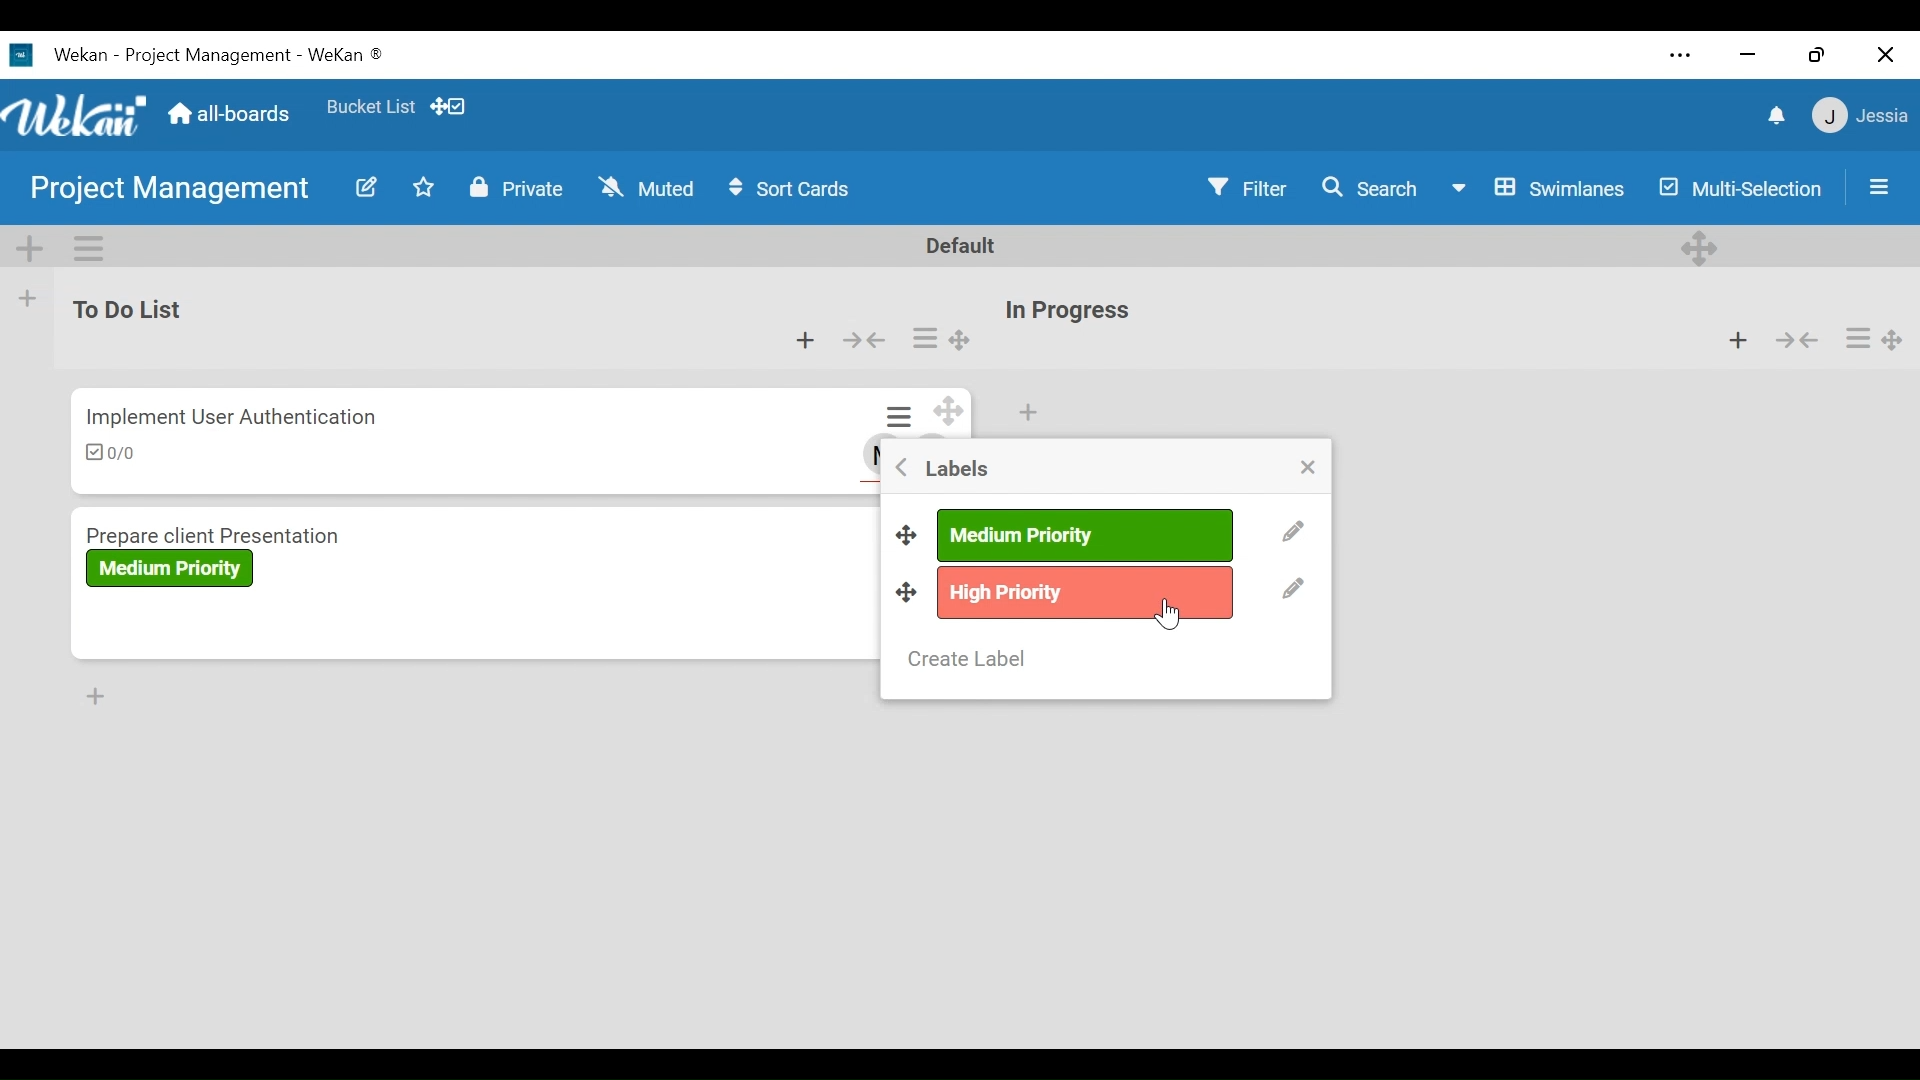 This screenshot has height=1080, width=1920. I want to click on Back, so click(902, 466).